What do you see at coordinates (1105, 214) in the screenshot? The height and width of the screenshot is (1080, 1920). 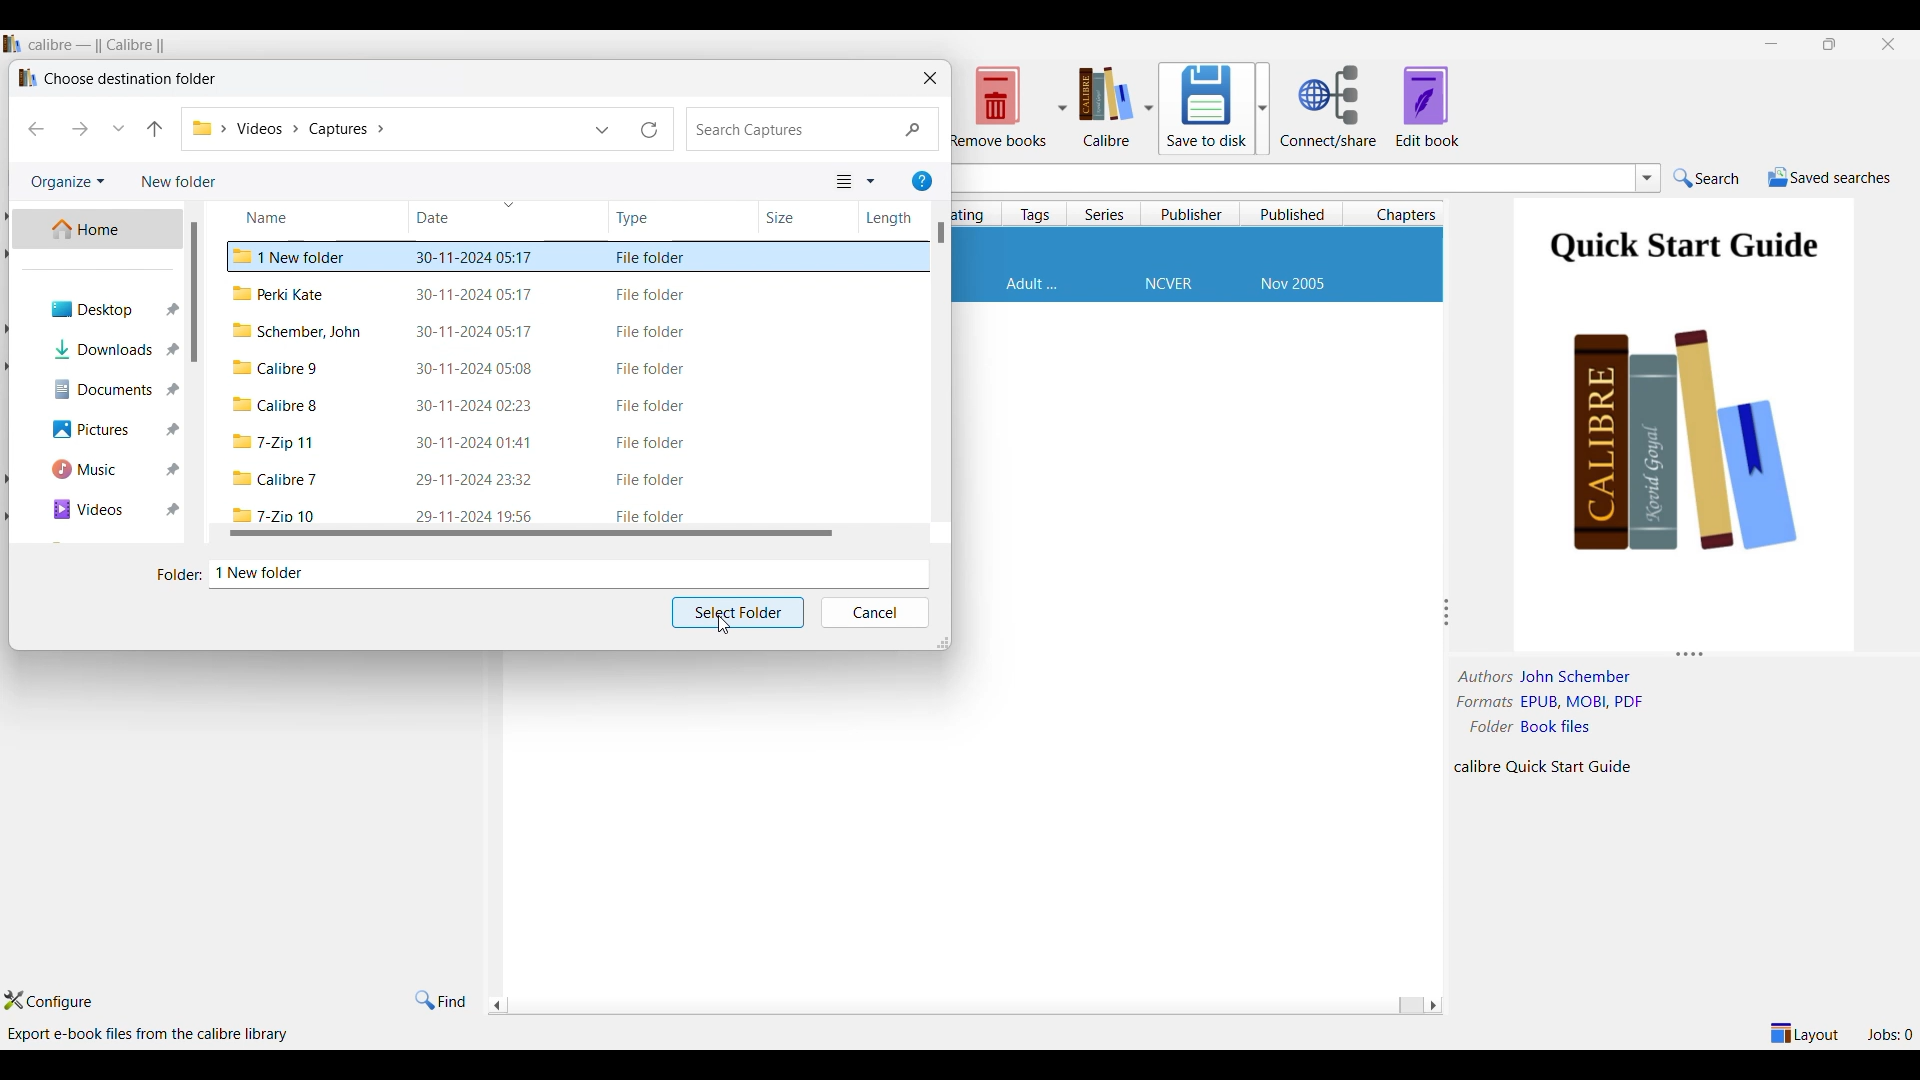 I see `Series column` at bounding box center [1105, 214].